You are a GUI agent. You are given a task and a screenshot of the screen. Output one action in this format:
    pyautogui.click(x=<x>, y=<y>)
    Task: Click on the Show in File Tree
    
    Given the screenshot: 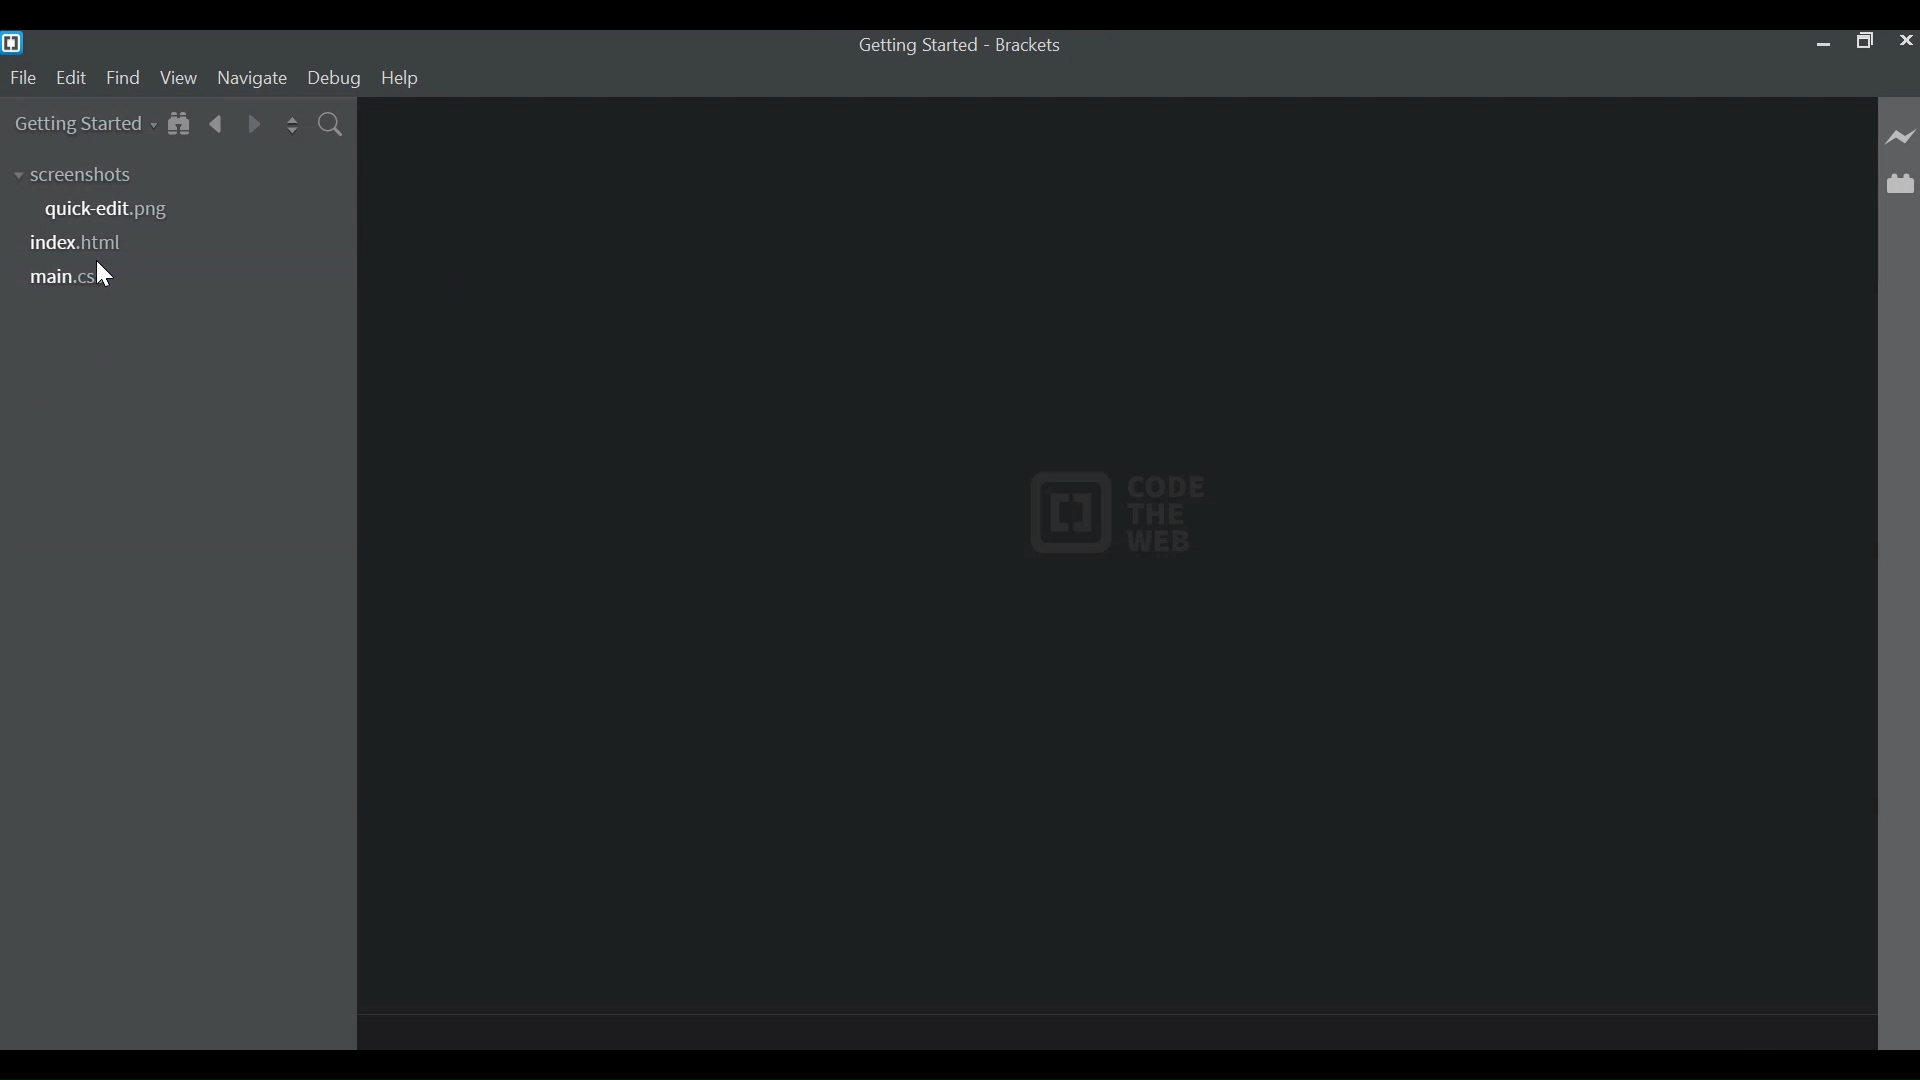 What is the action you would take?
    pyautogui.click(x=181, y=123)
    